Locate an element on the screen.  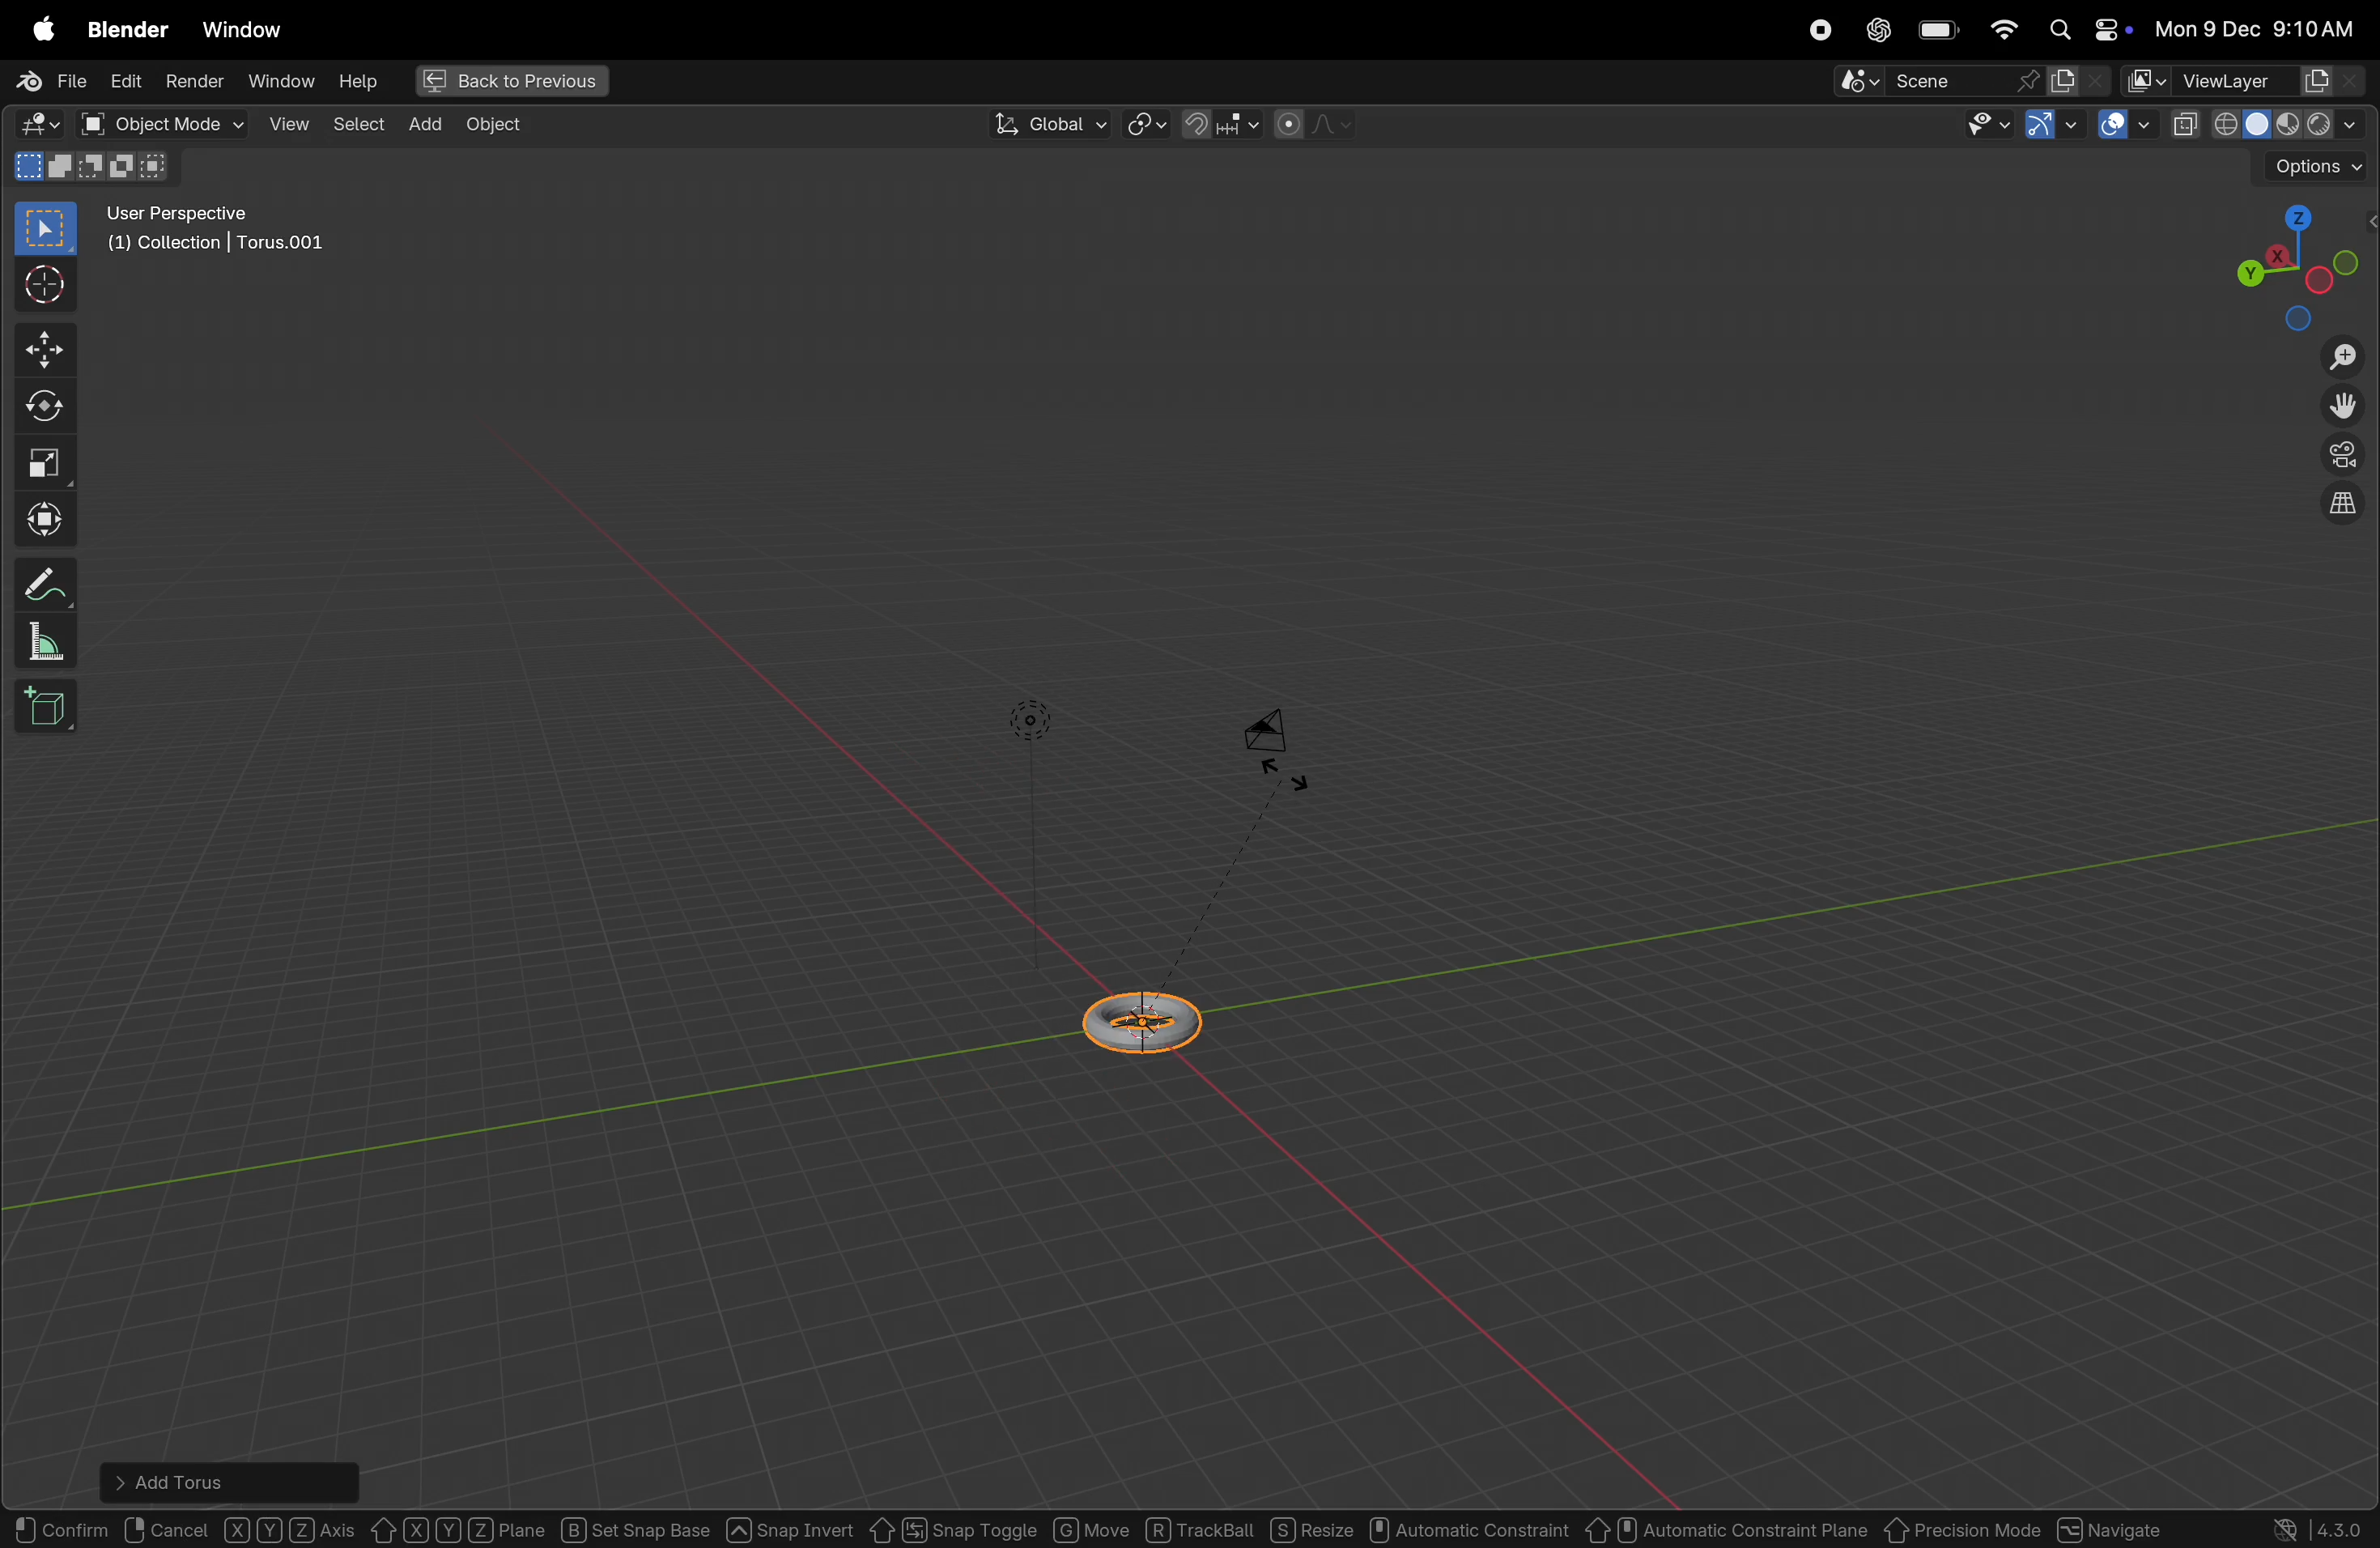
Set Snap Base is located at coordinates (637, 1525).